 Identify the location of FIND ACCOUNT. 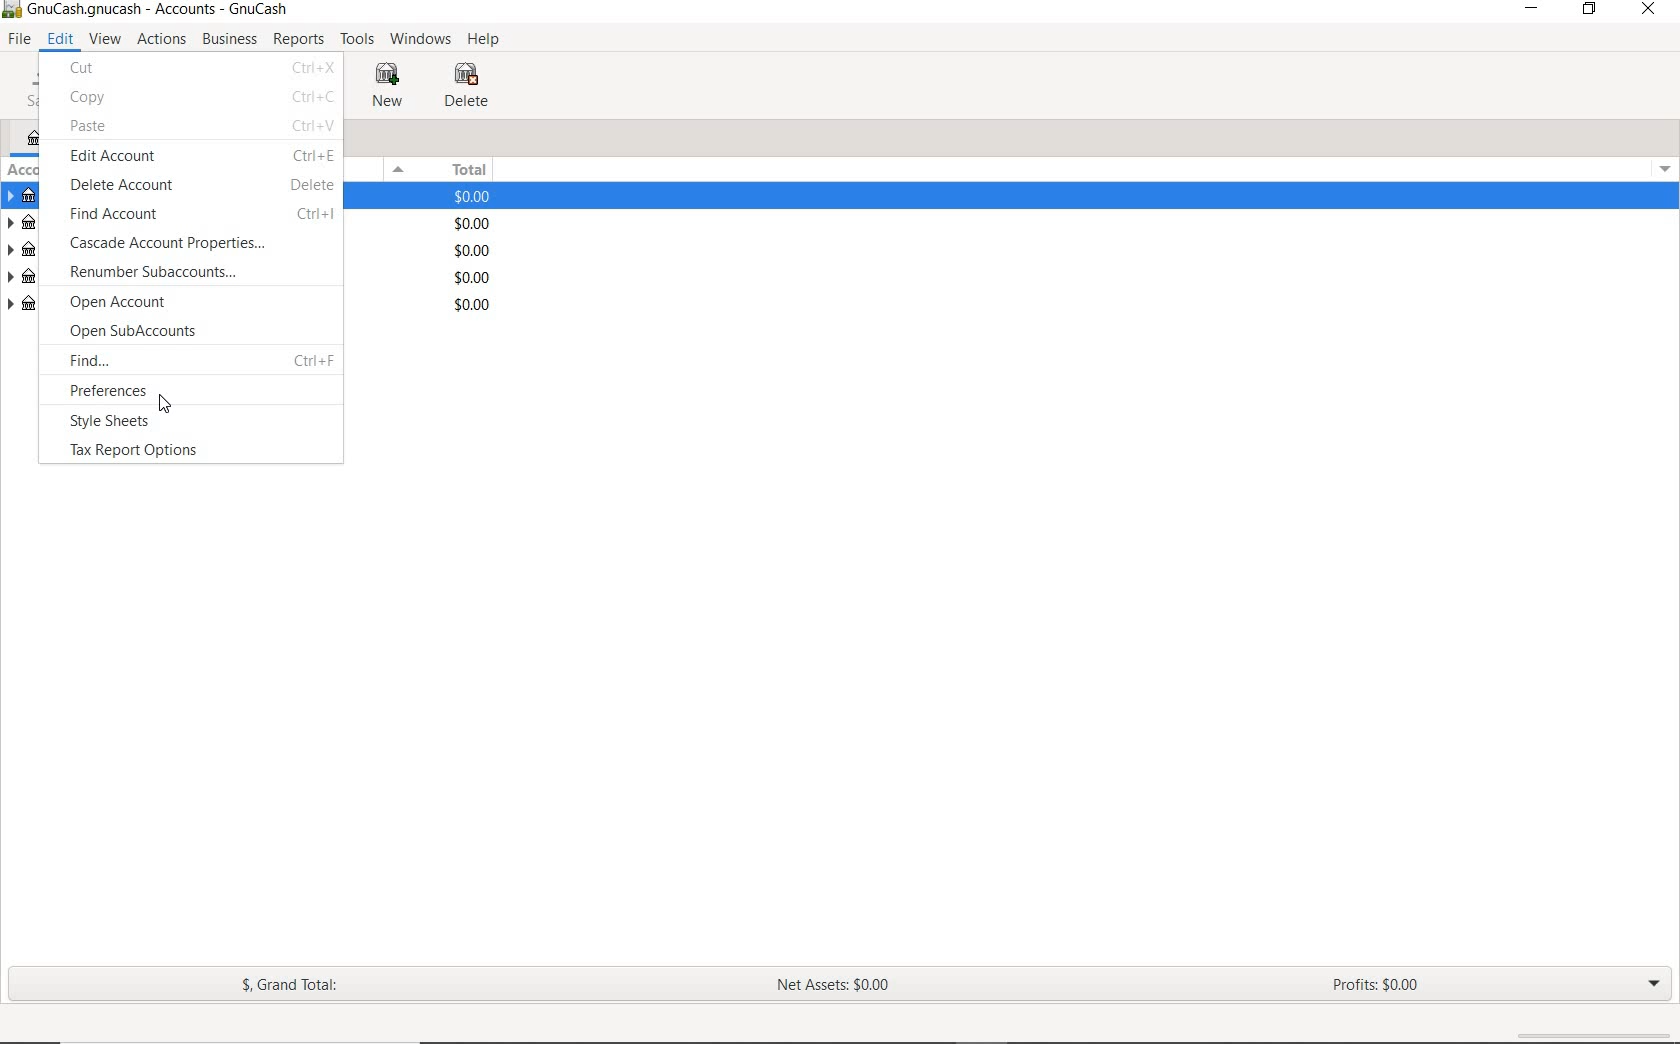
(199, 216).